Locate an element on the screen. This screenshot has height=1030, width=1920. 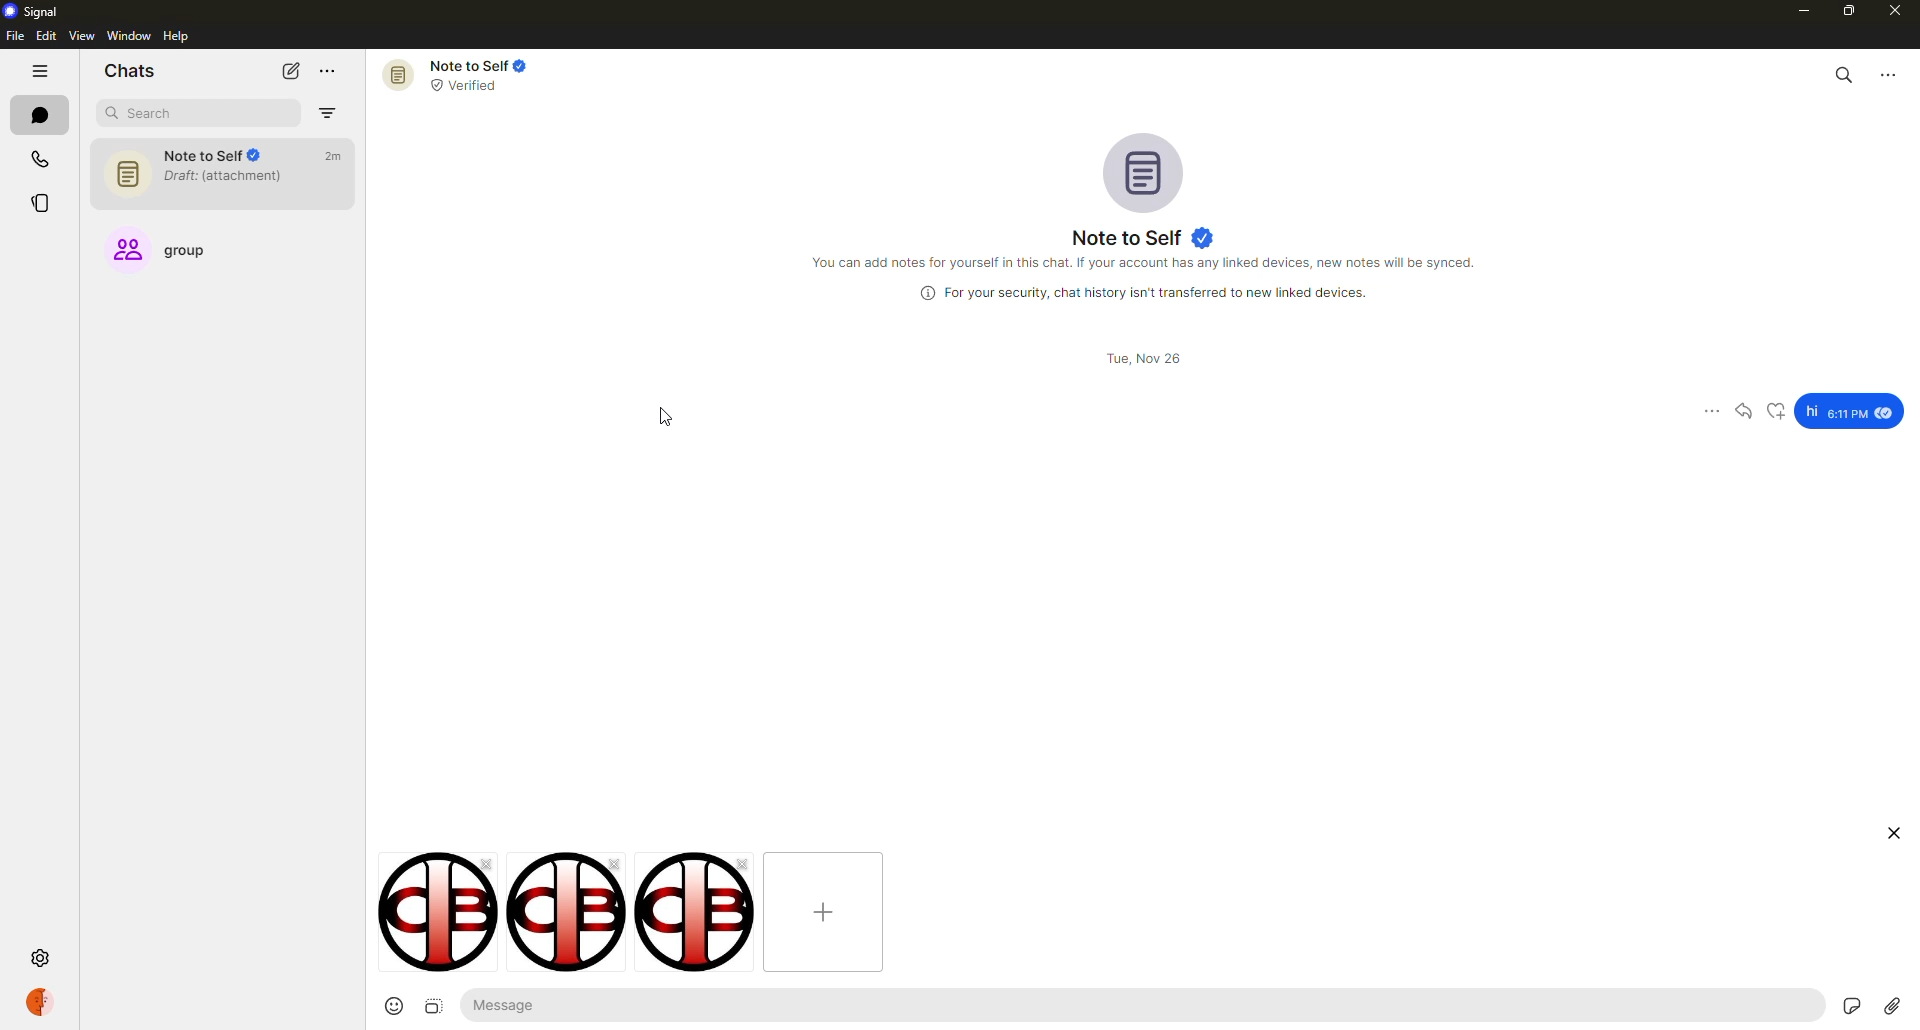
search is located at coordinates (1842, 73).